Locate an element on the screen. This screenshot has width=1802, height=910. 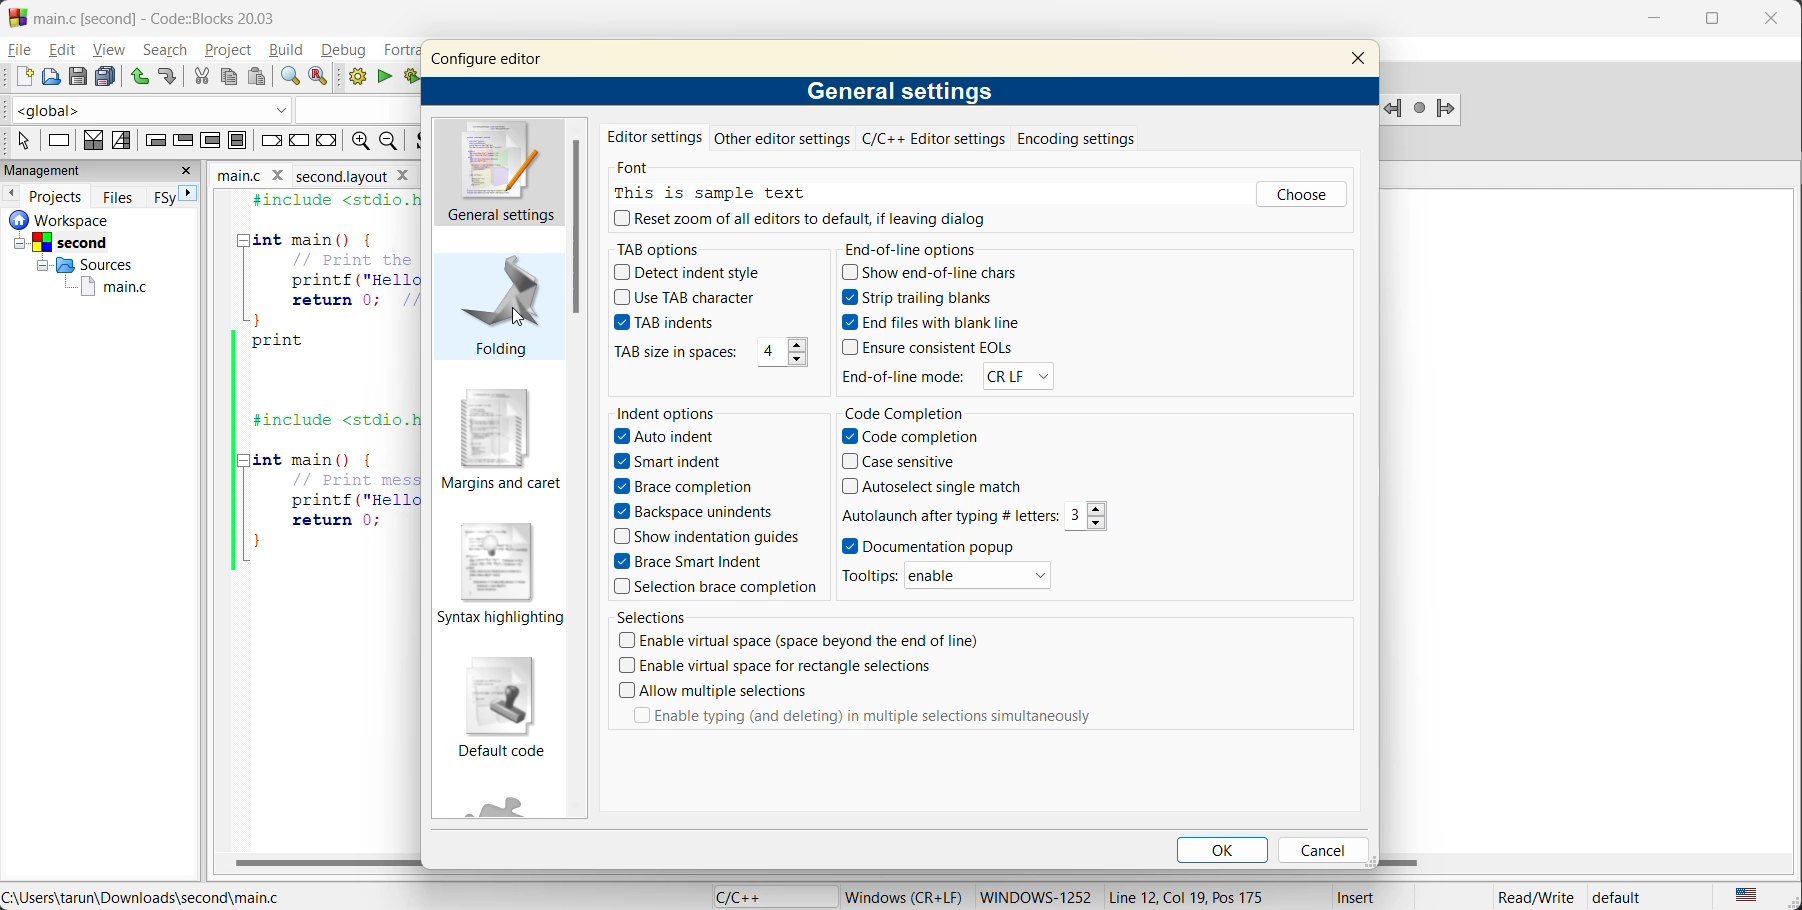
detect indent style is located at coordinates (688, 274).